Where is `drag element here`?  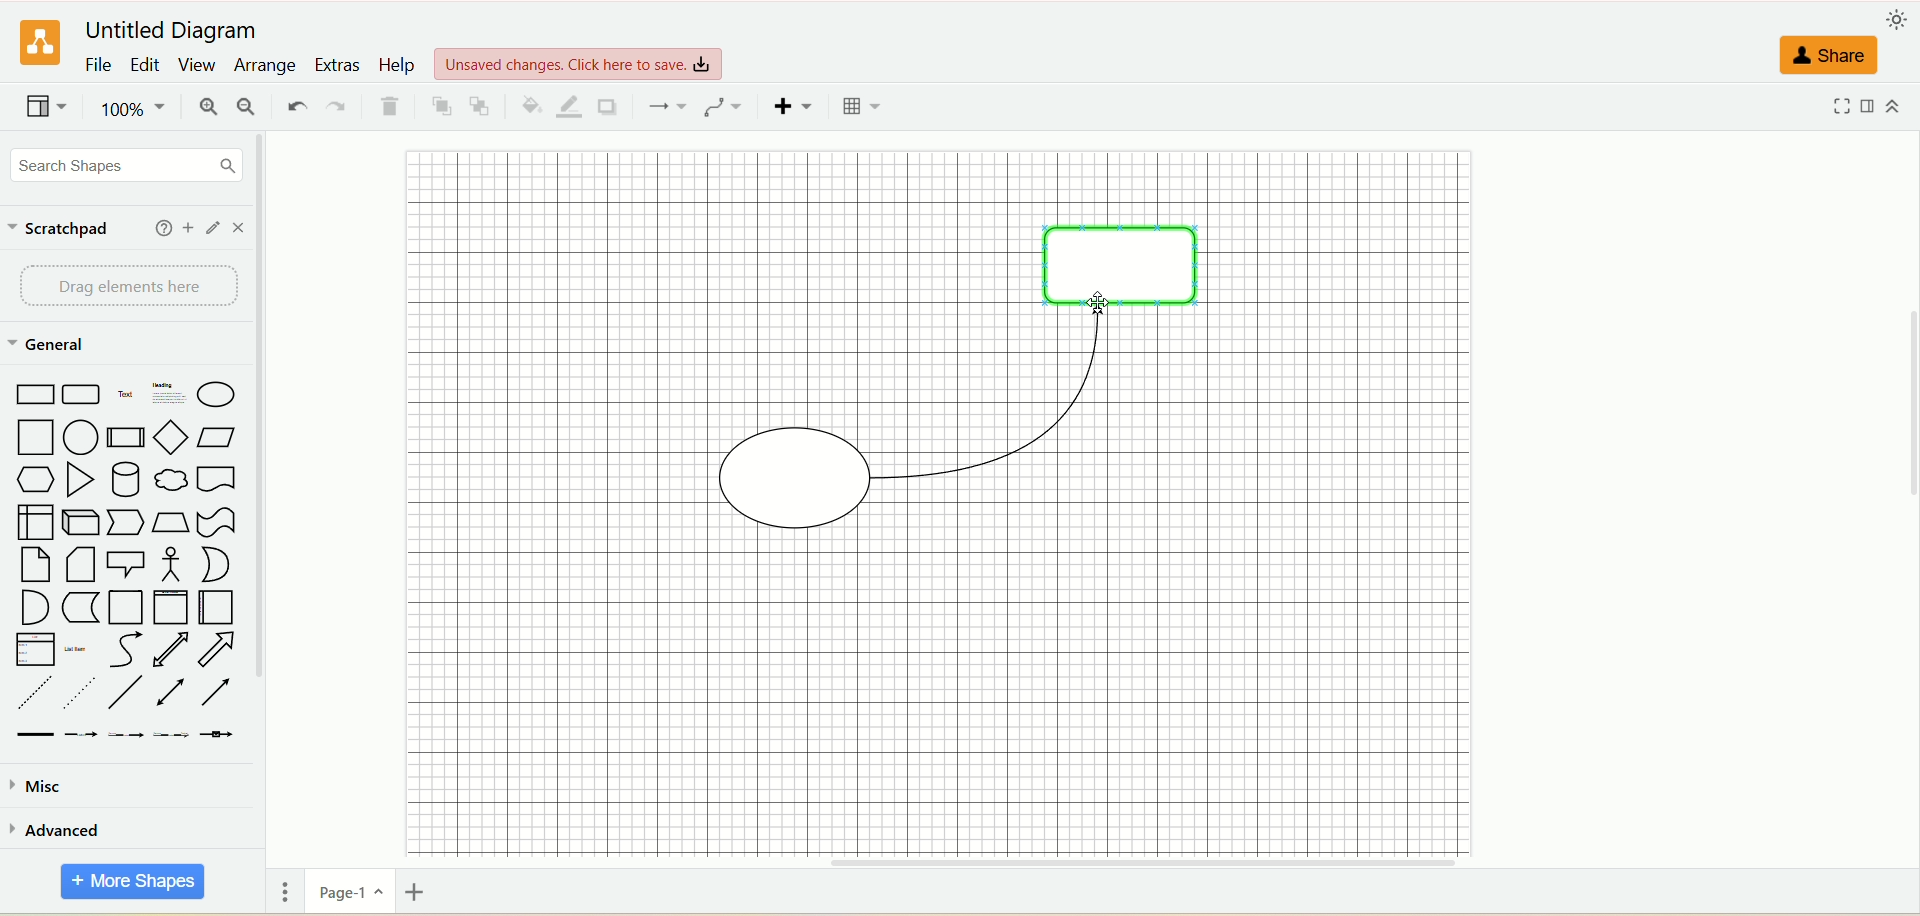
drag element here is located at coordinates (118, 285).